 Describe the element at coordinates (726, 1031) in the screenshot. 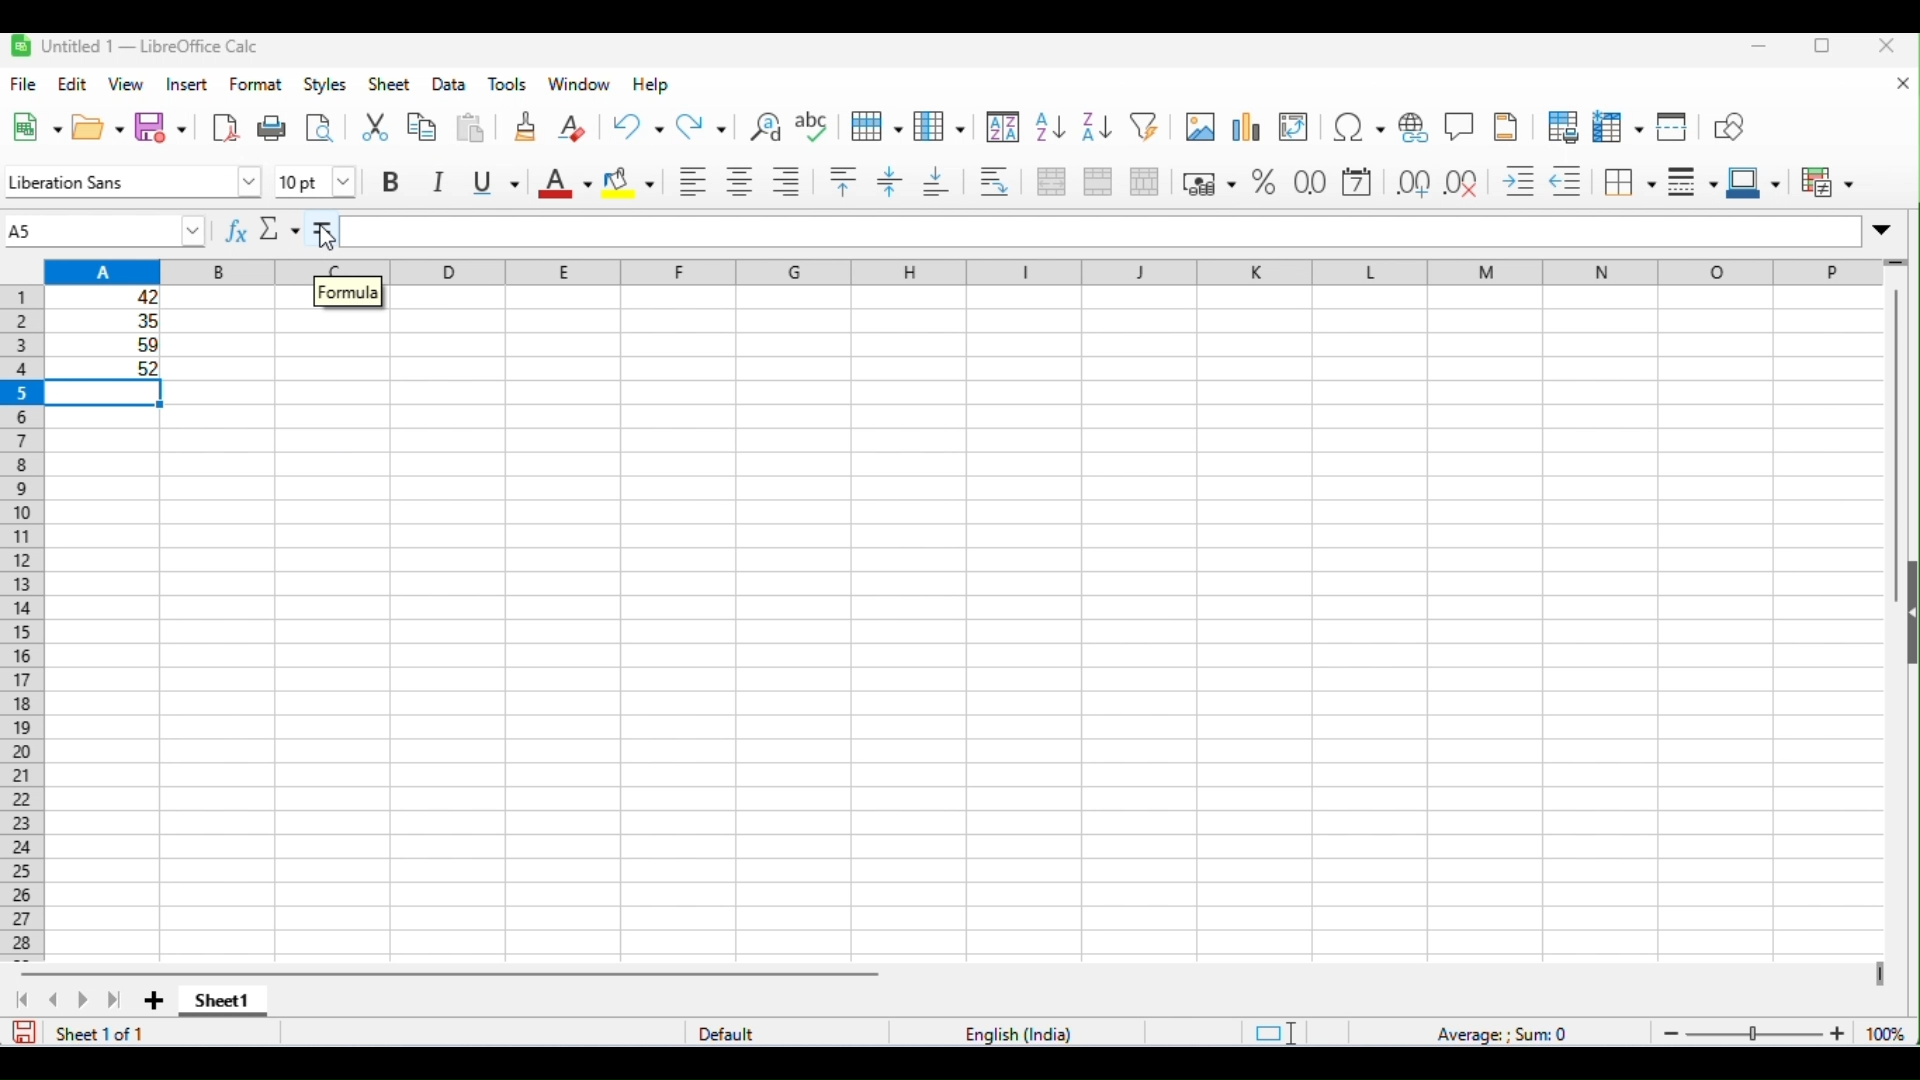

I see `default` at that location.